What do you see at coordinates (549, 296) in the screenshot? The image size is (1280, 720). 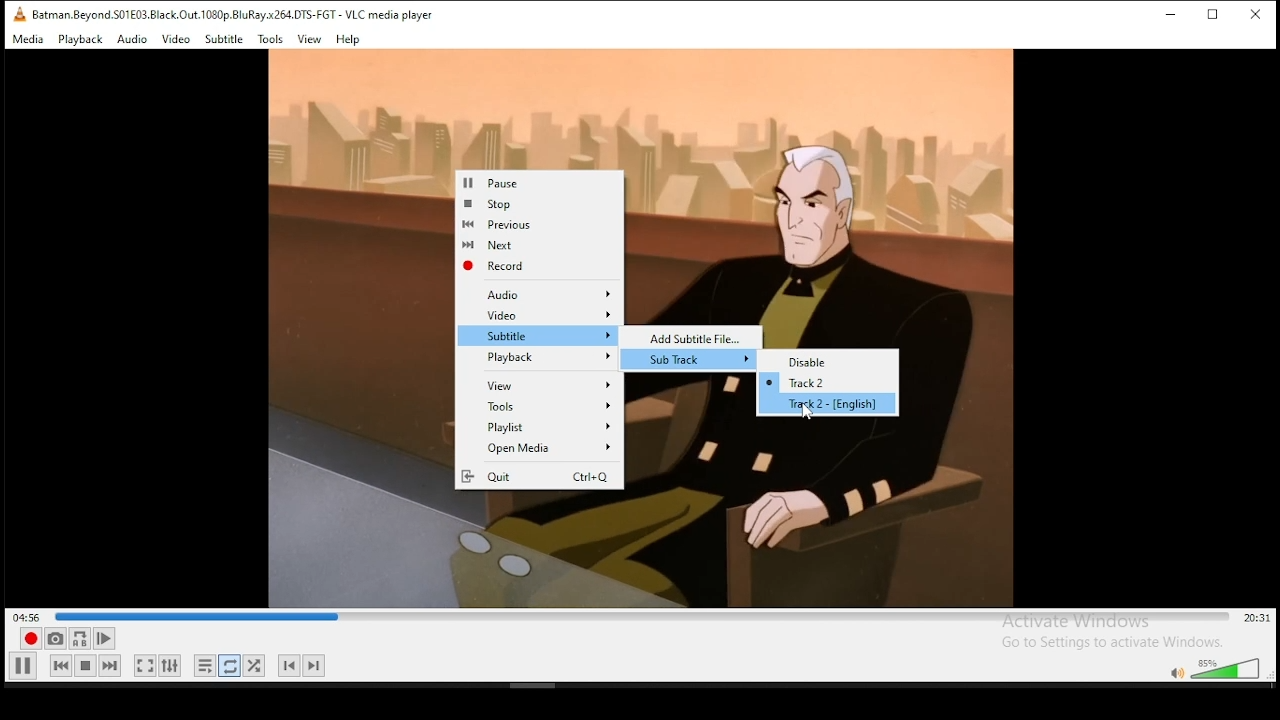 I see `Audio ` at bounding box center [549, 296].